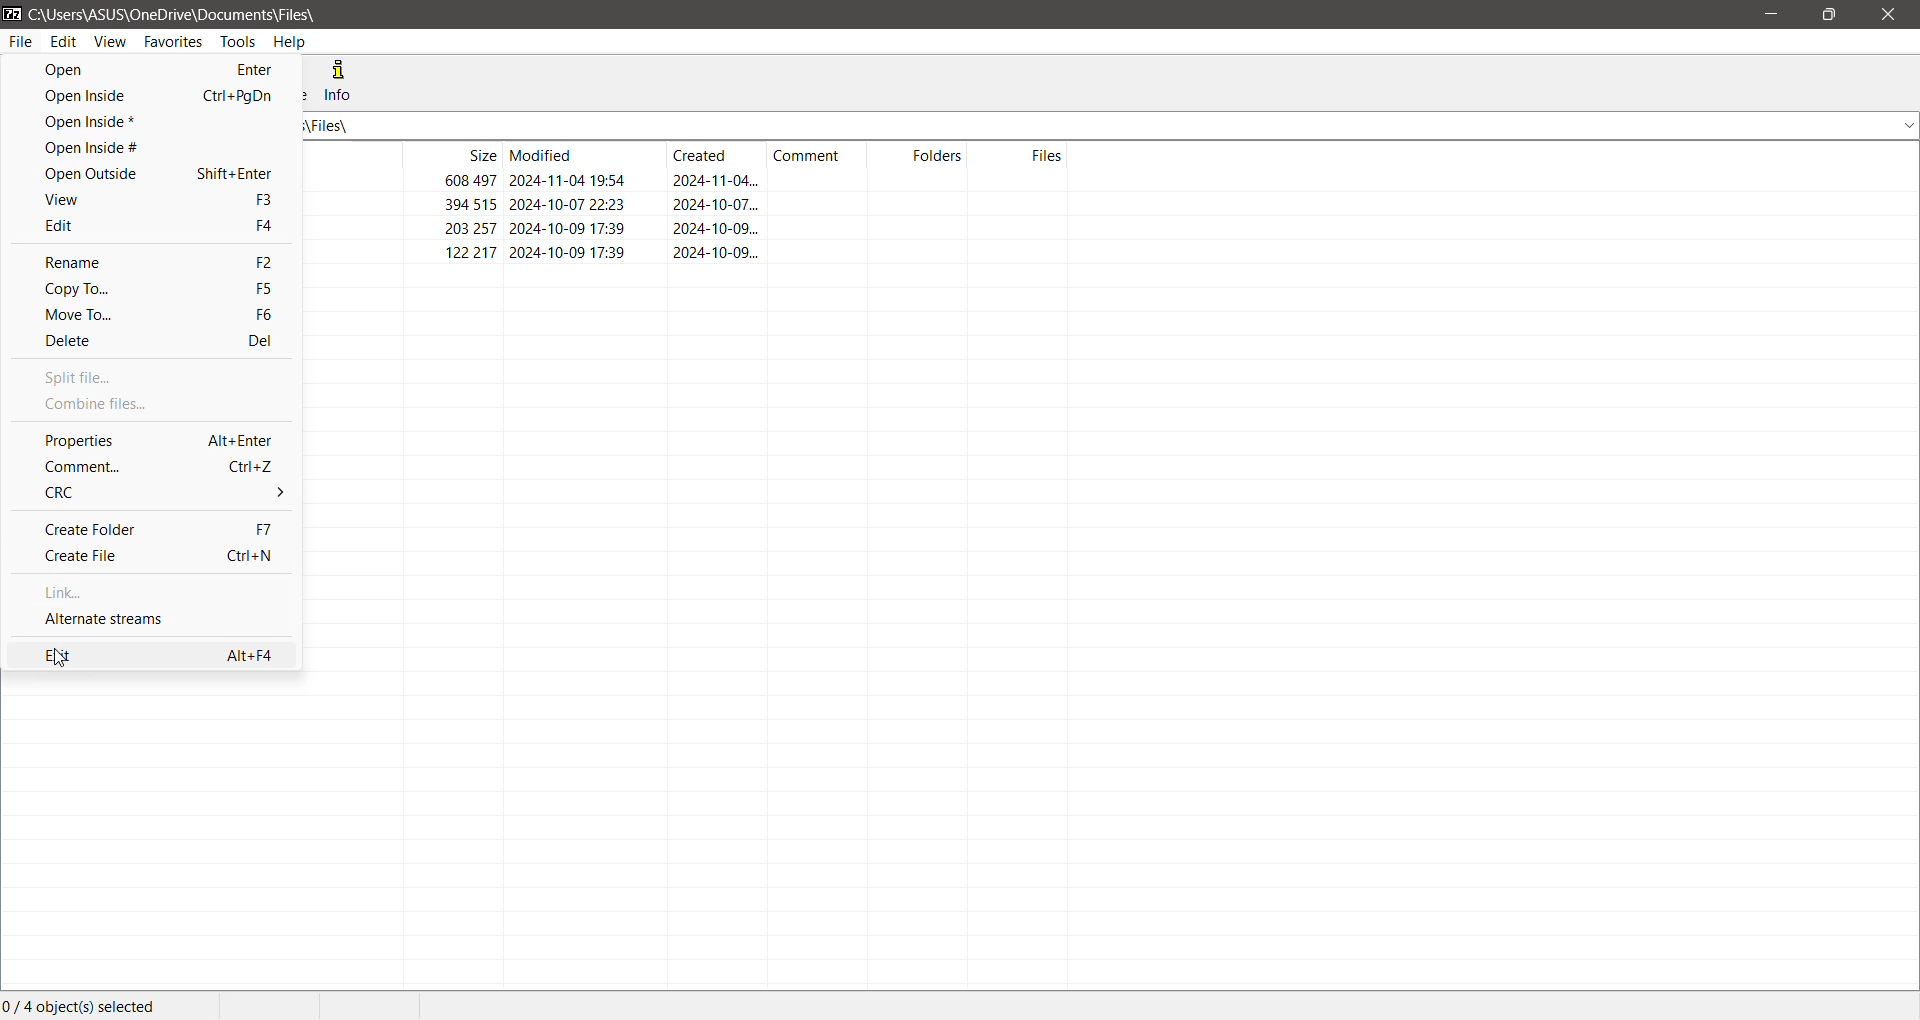 The image size is (1920, 1020). What do you see at coordinates (159, 261) in the screenshot?
I see `Rename` at bounding box center [159, 261].